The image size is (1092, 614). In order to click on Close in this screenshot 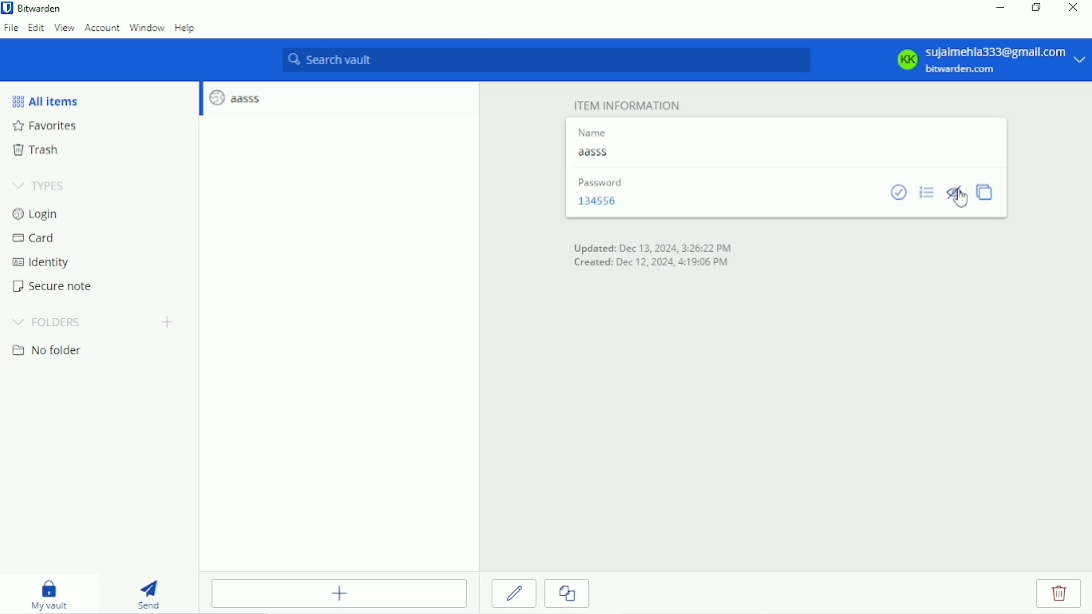, I will do `click(1074, 9)`.